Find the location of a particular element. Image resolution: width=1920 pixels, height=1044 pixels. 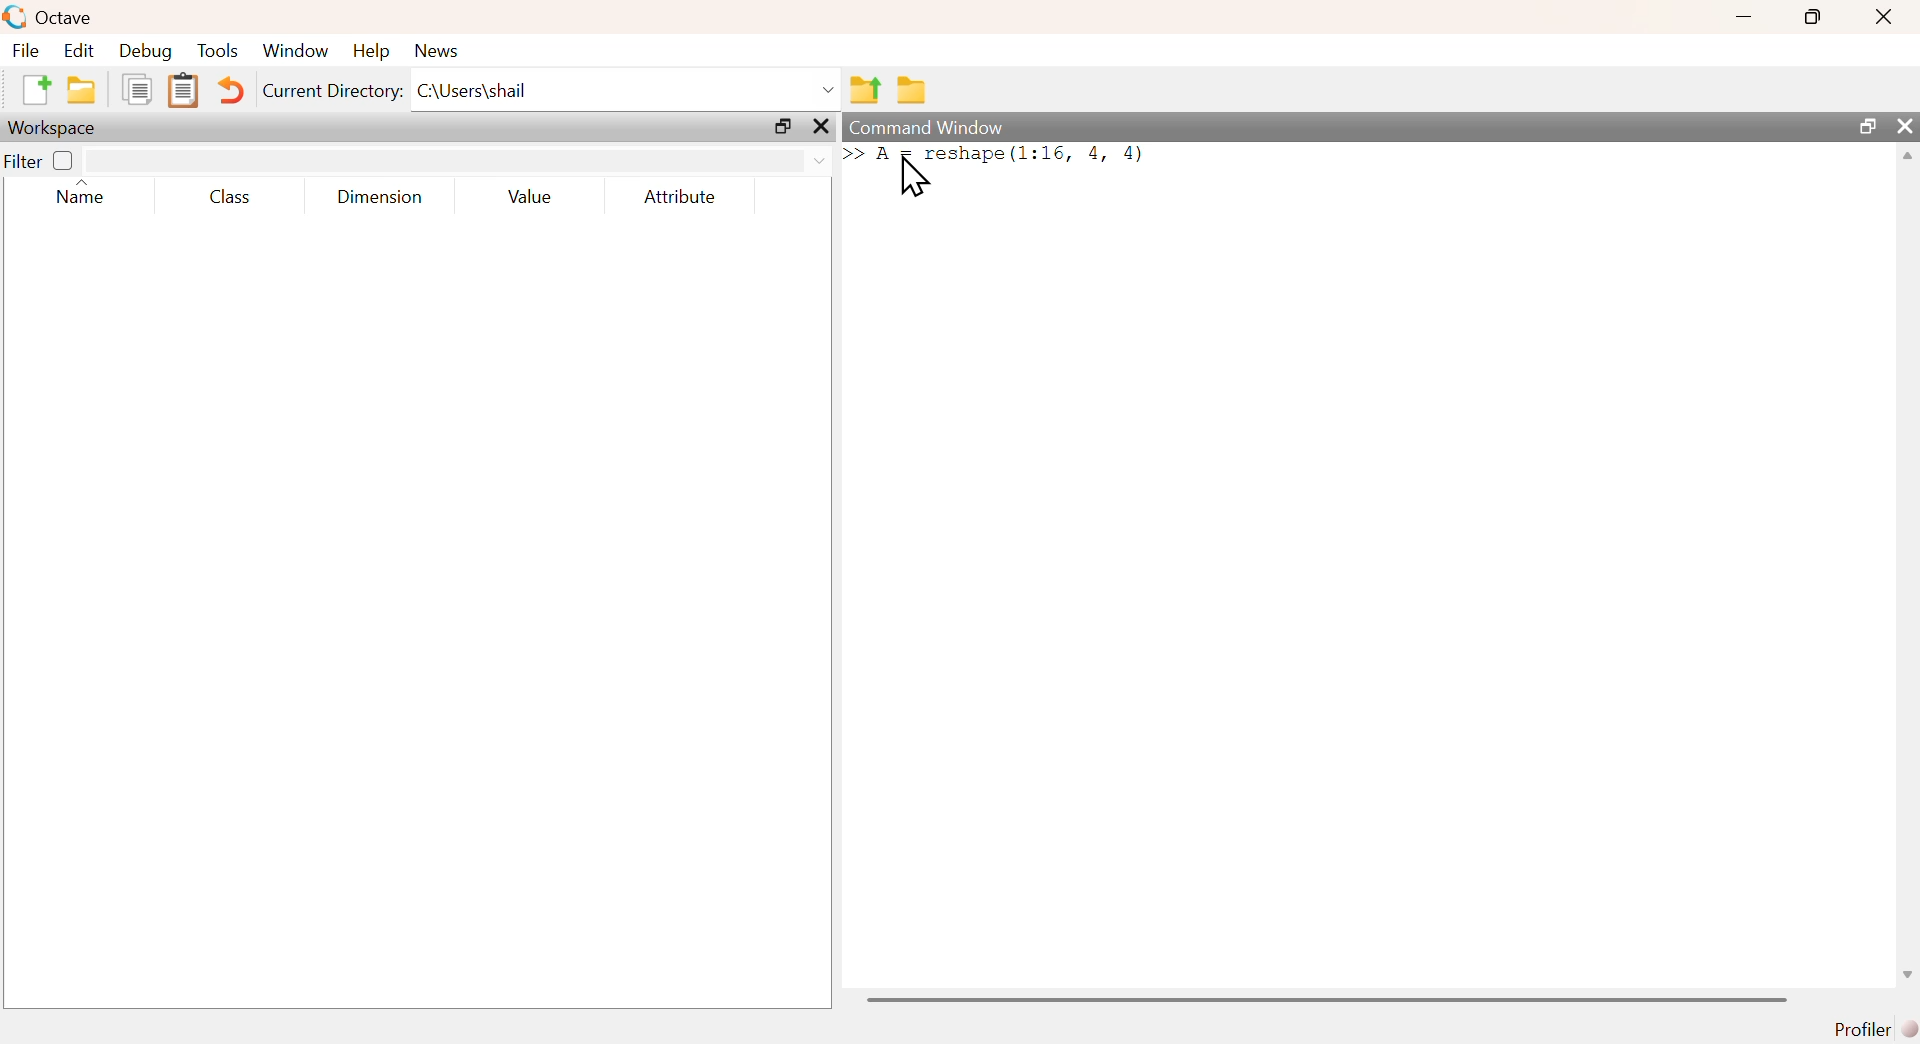

copy is located at coordinates (139, 91).